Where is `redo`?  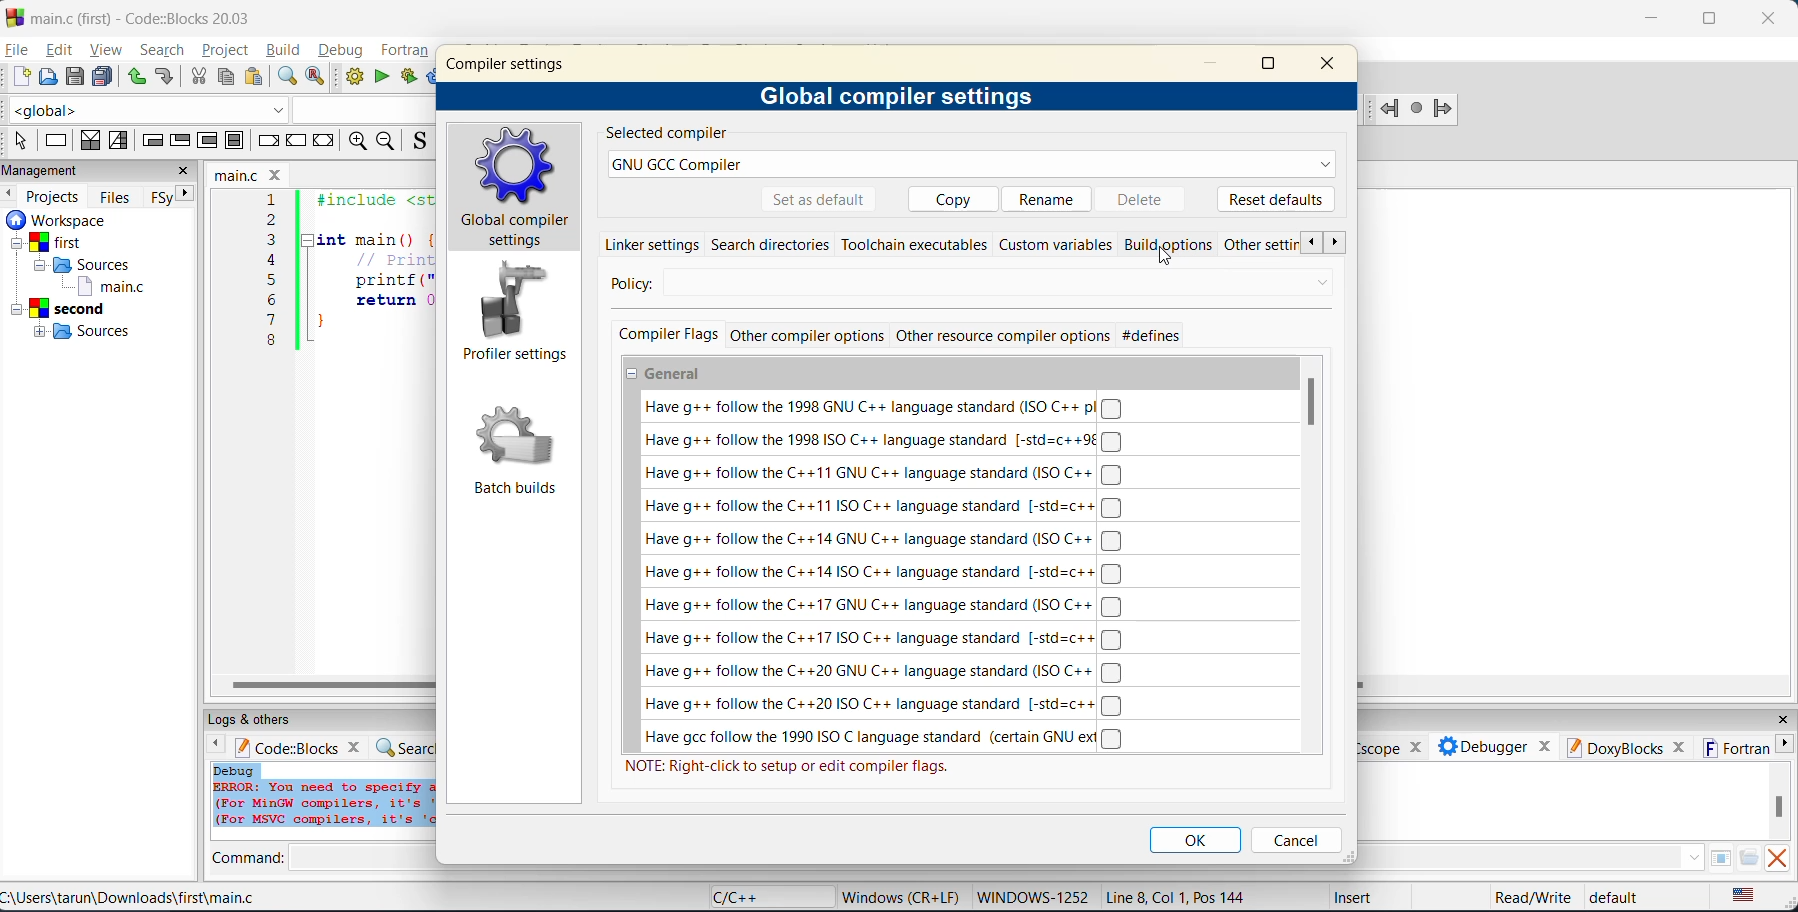
redo is located at coordinates (165, 76).